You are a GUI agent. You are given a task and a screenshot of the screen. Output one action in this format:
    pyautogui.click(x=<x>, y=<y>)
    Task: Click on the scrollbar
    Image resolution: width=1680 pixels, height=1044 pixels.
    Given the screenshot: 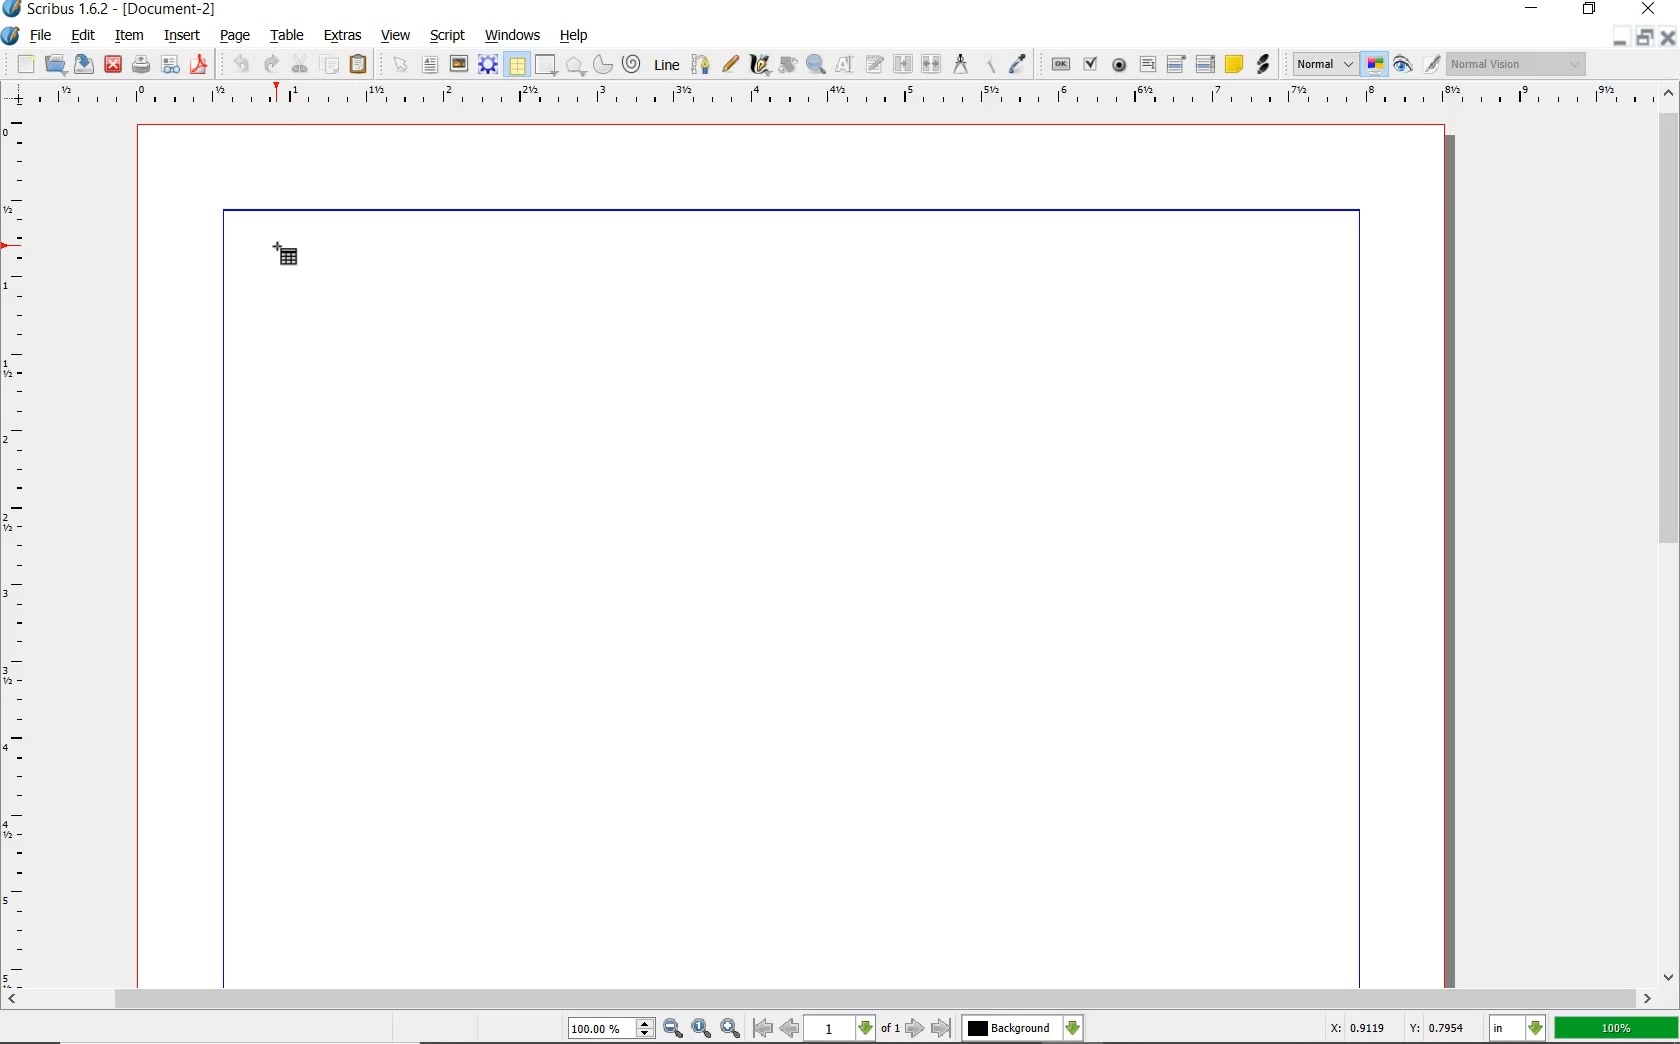 What is the action you would take?
    pyautogui.click(x=1666, y=547)
    